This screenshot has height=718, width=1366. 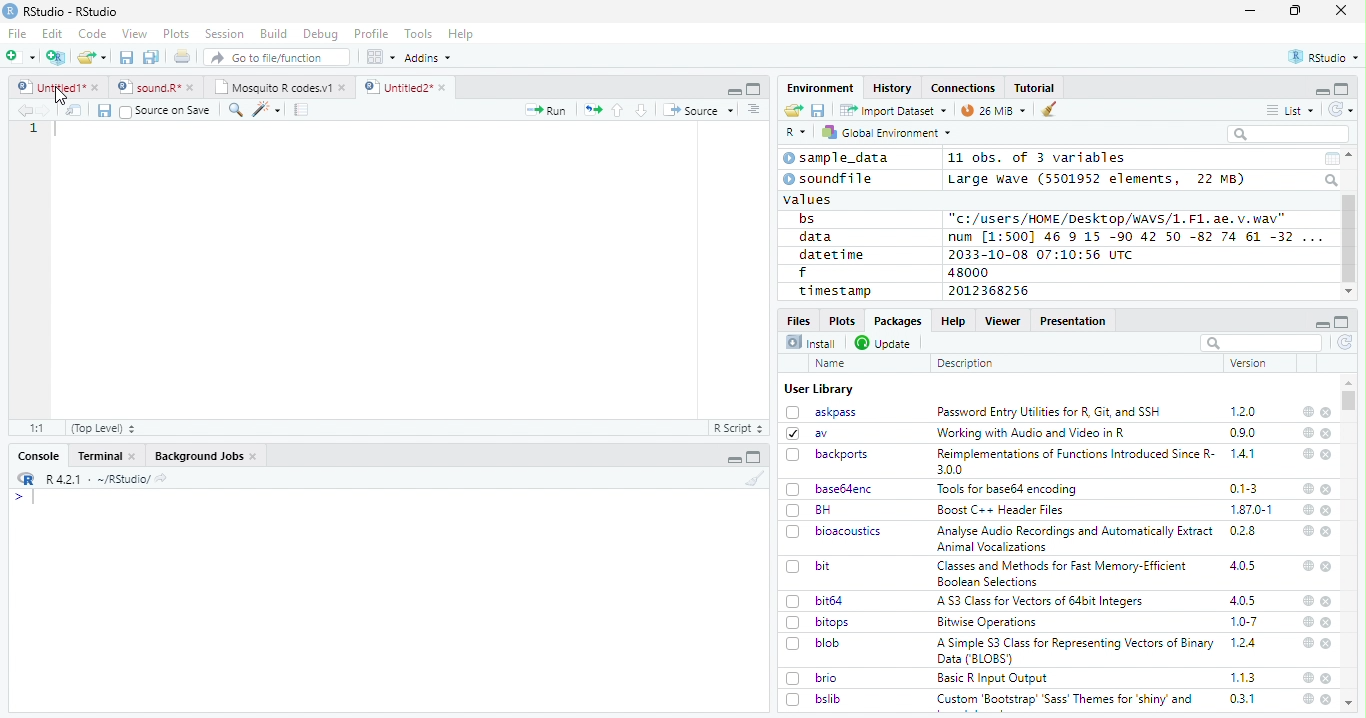 What do you see at coordinates (233, 108) in the screenshot?
I see `find` at bounding box center [233, 108].